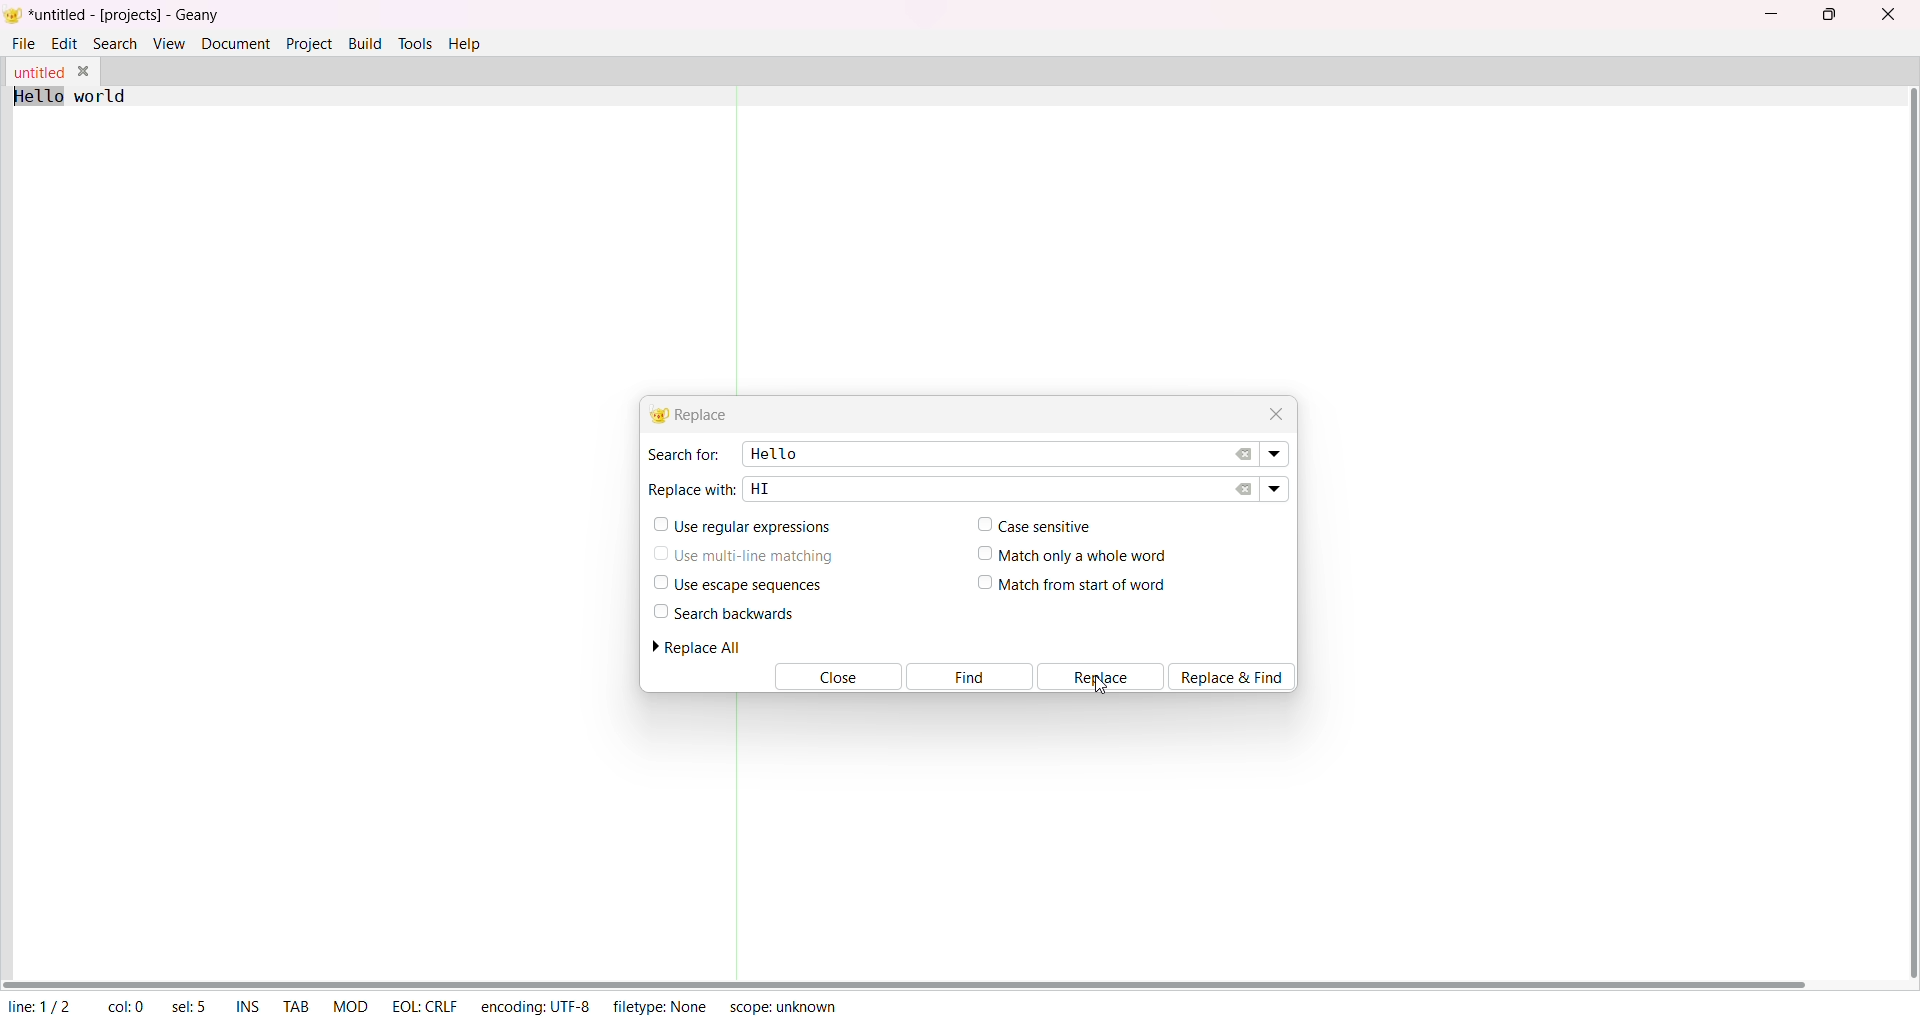 The width and height of the screenshot is (1920, 1018). What do you see at coordinates (248, 1008) in the screenshot?
I see `ins` at bounding box center [248, 1008].